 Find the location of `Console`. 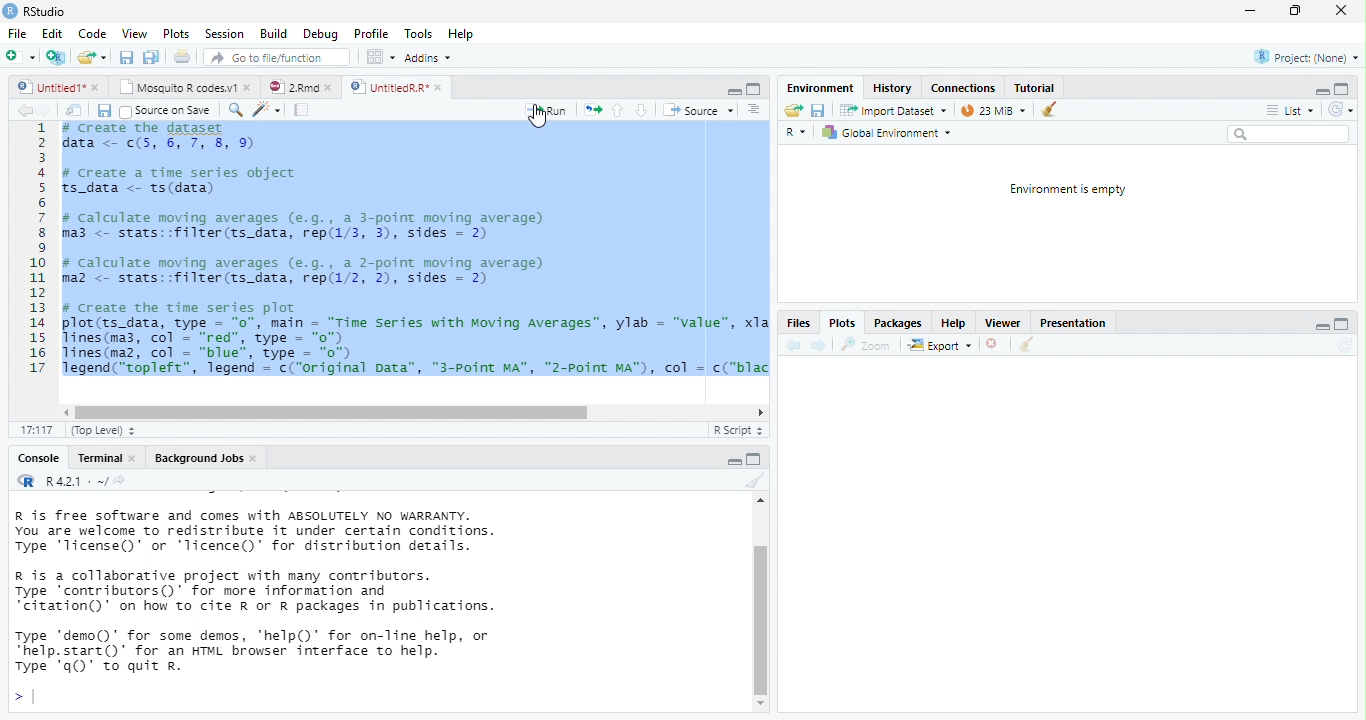

Console is located at coordinates (37, 459).